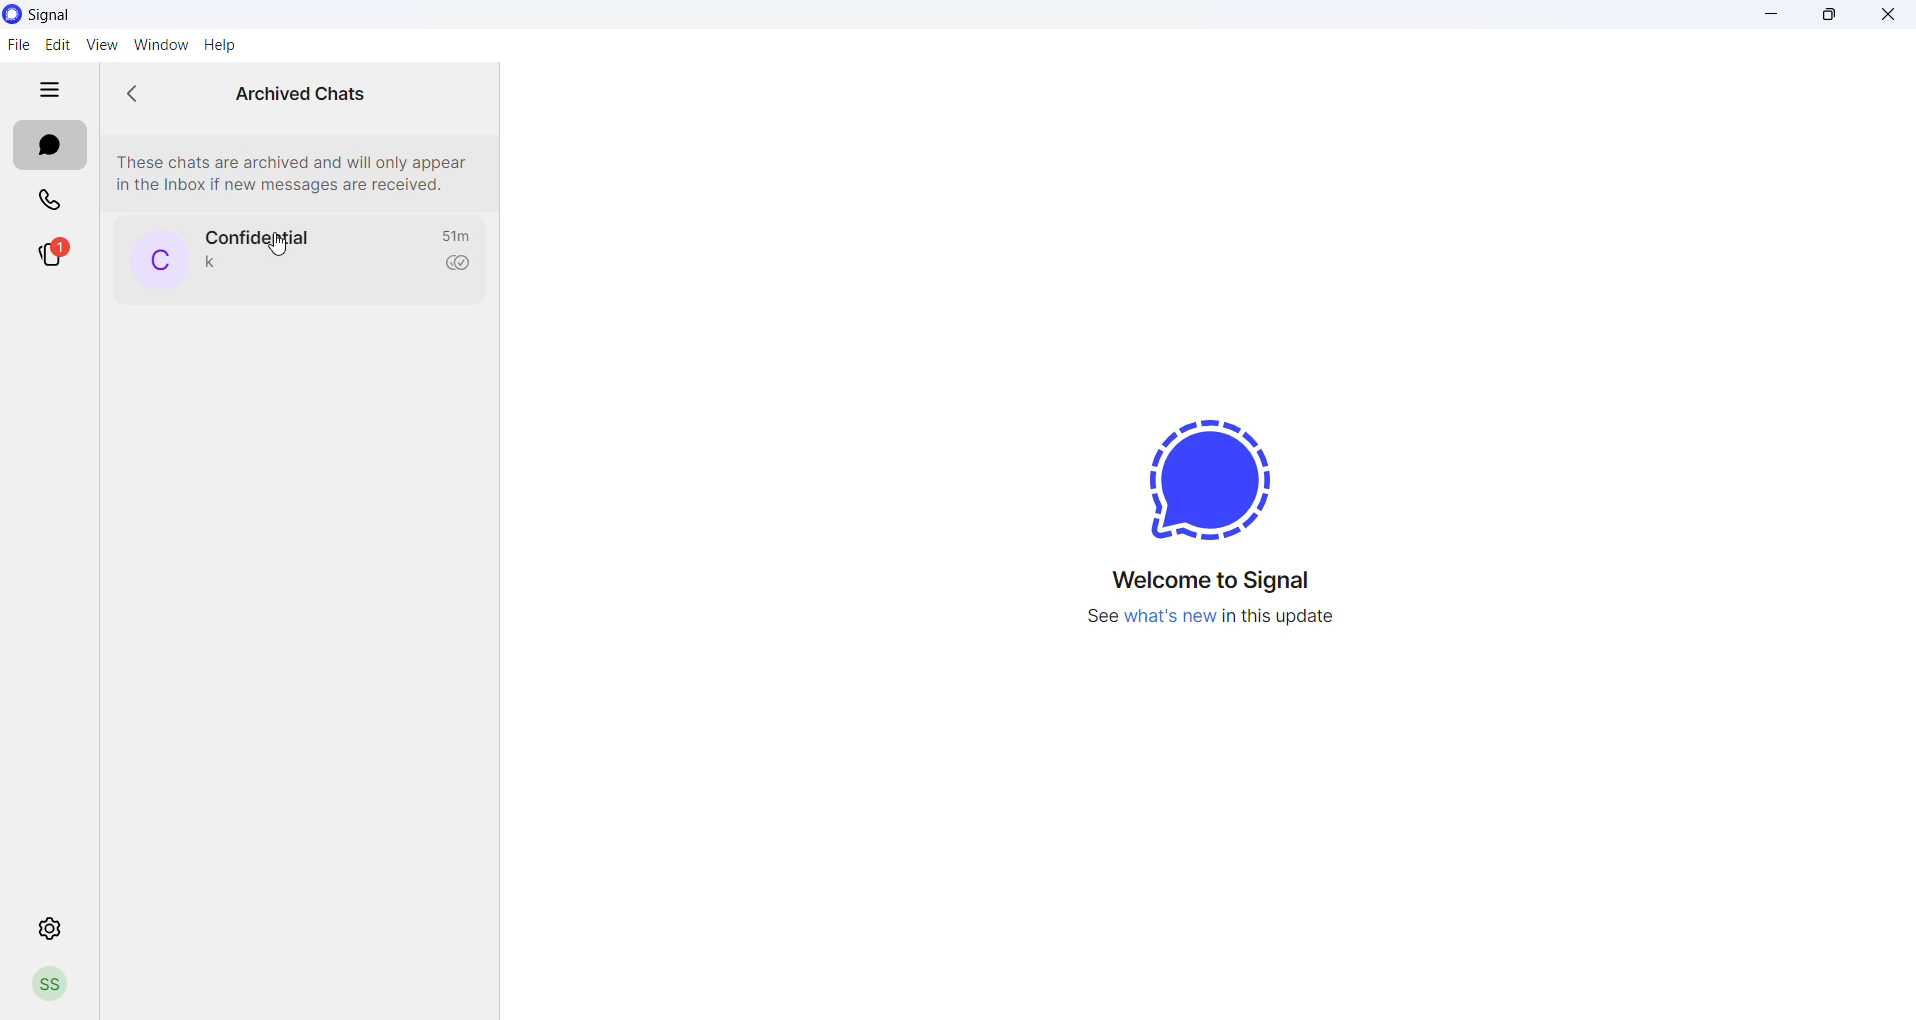 The height and width of the screenshot is (1020, 1916). What do you see at coordinates (1211, 580) in the screenshot?
I see `welcome message` at bounding box center [1211, 580].